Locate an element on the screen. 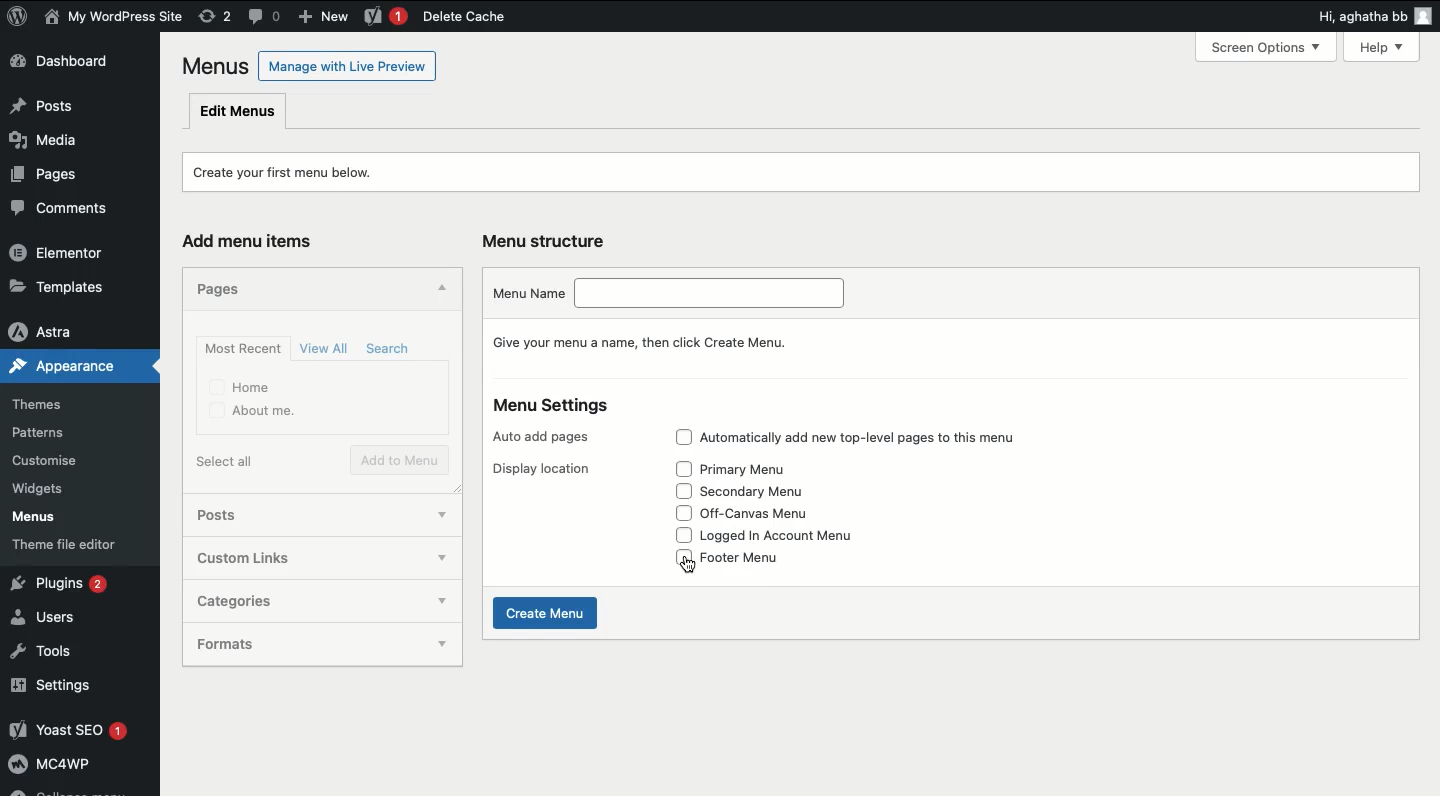 The width and height of the screenshot is (1440, 796). Menus is located at coordinates (48, 519).